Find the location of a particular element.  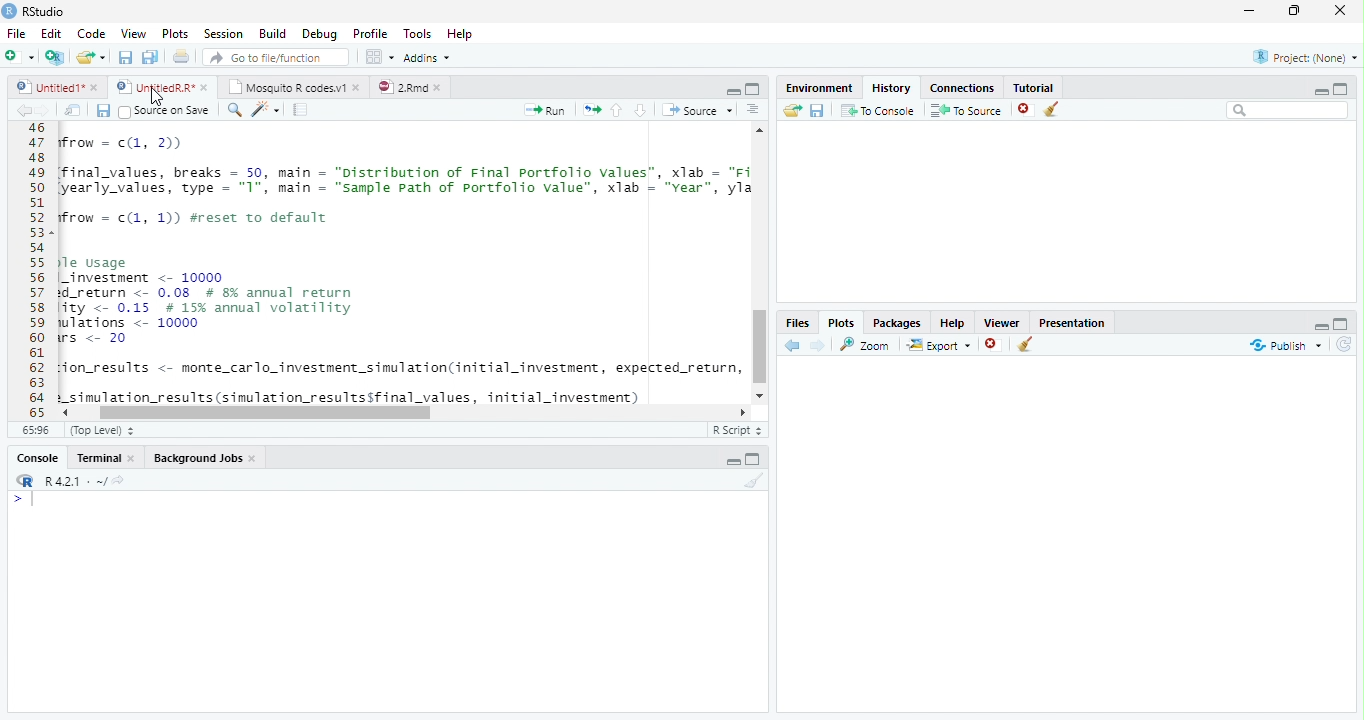

File is located at coordinates (15, 33).